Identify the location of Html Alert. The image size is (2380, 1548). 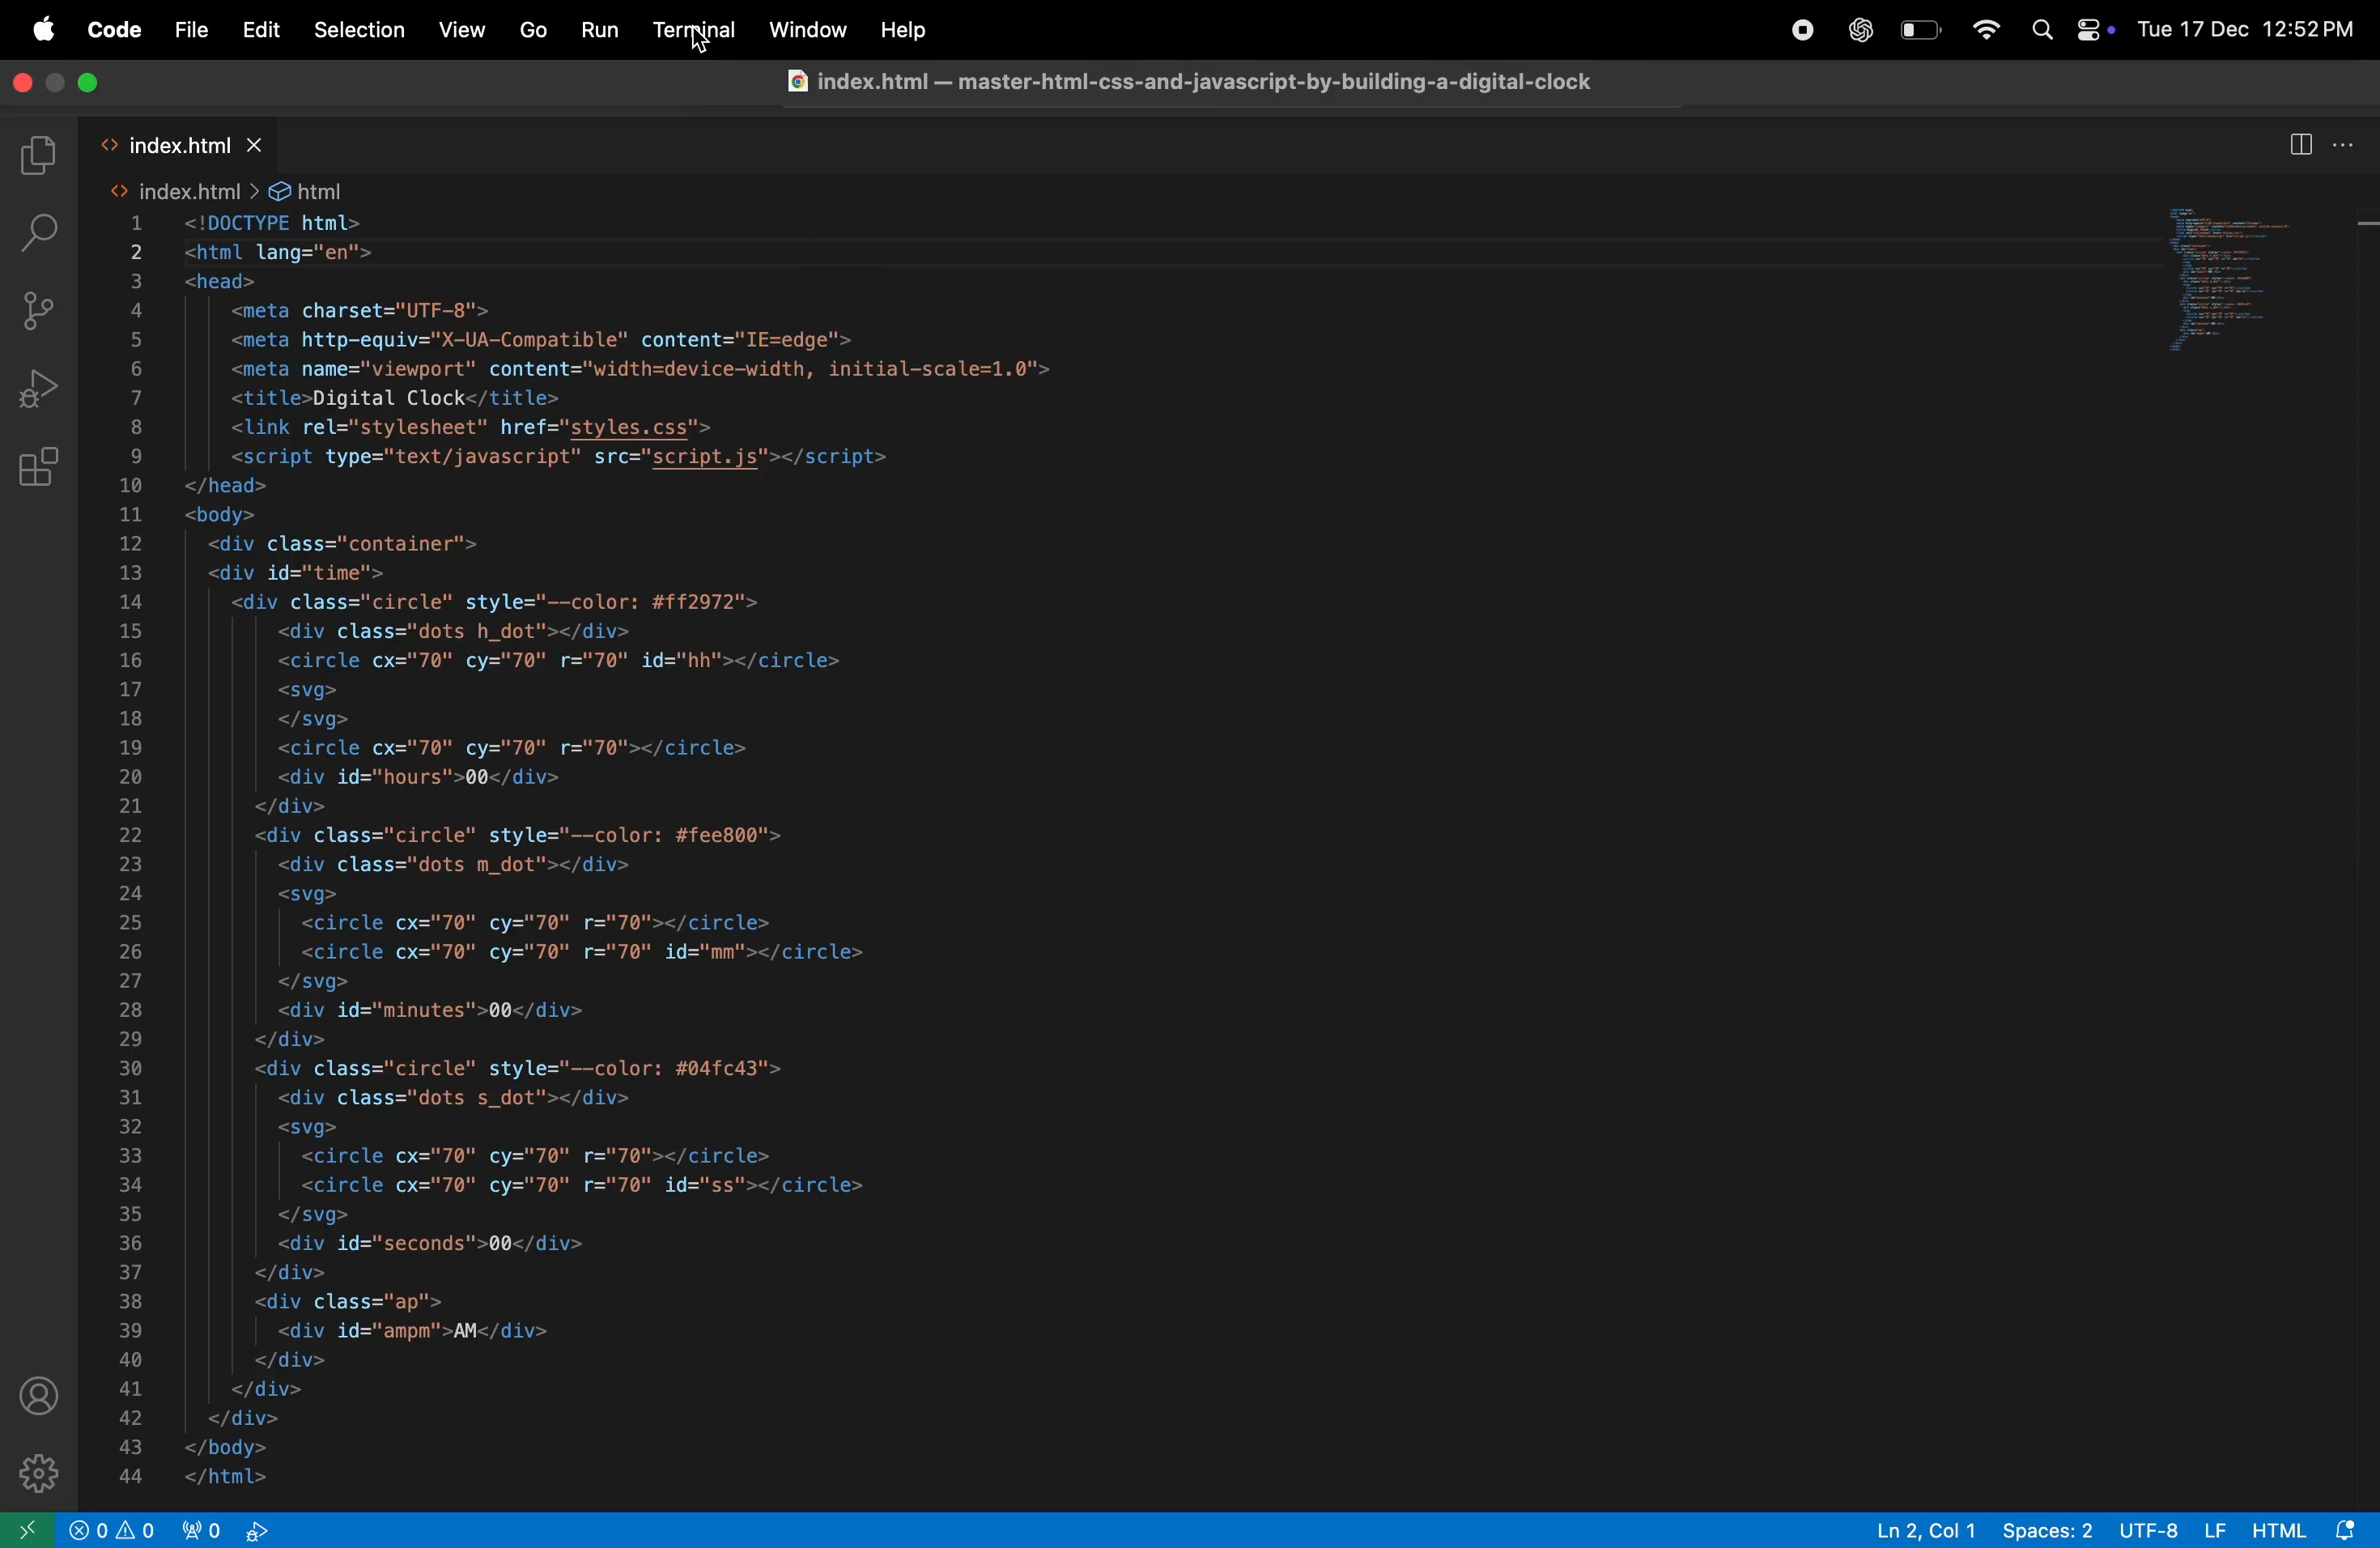
(2313, 1529).